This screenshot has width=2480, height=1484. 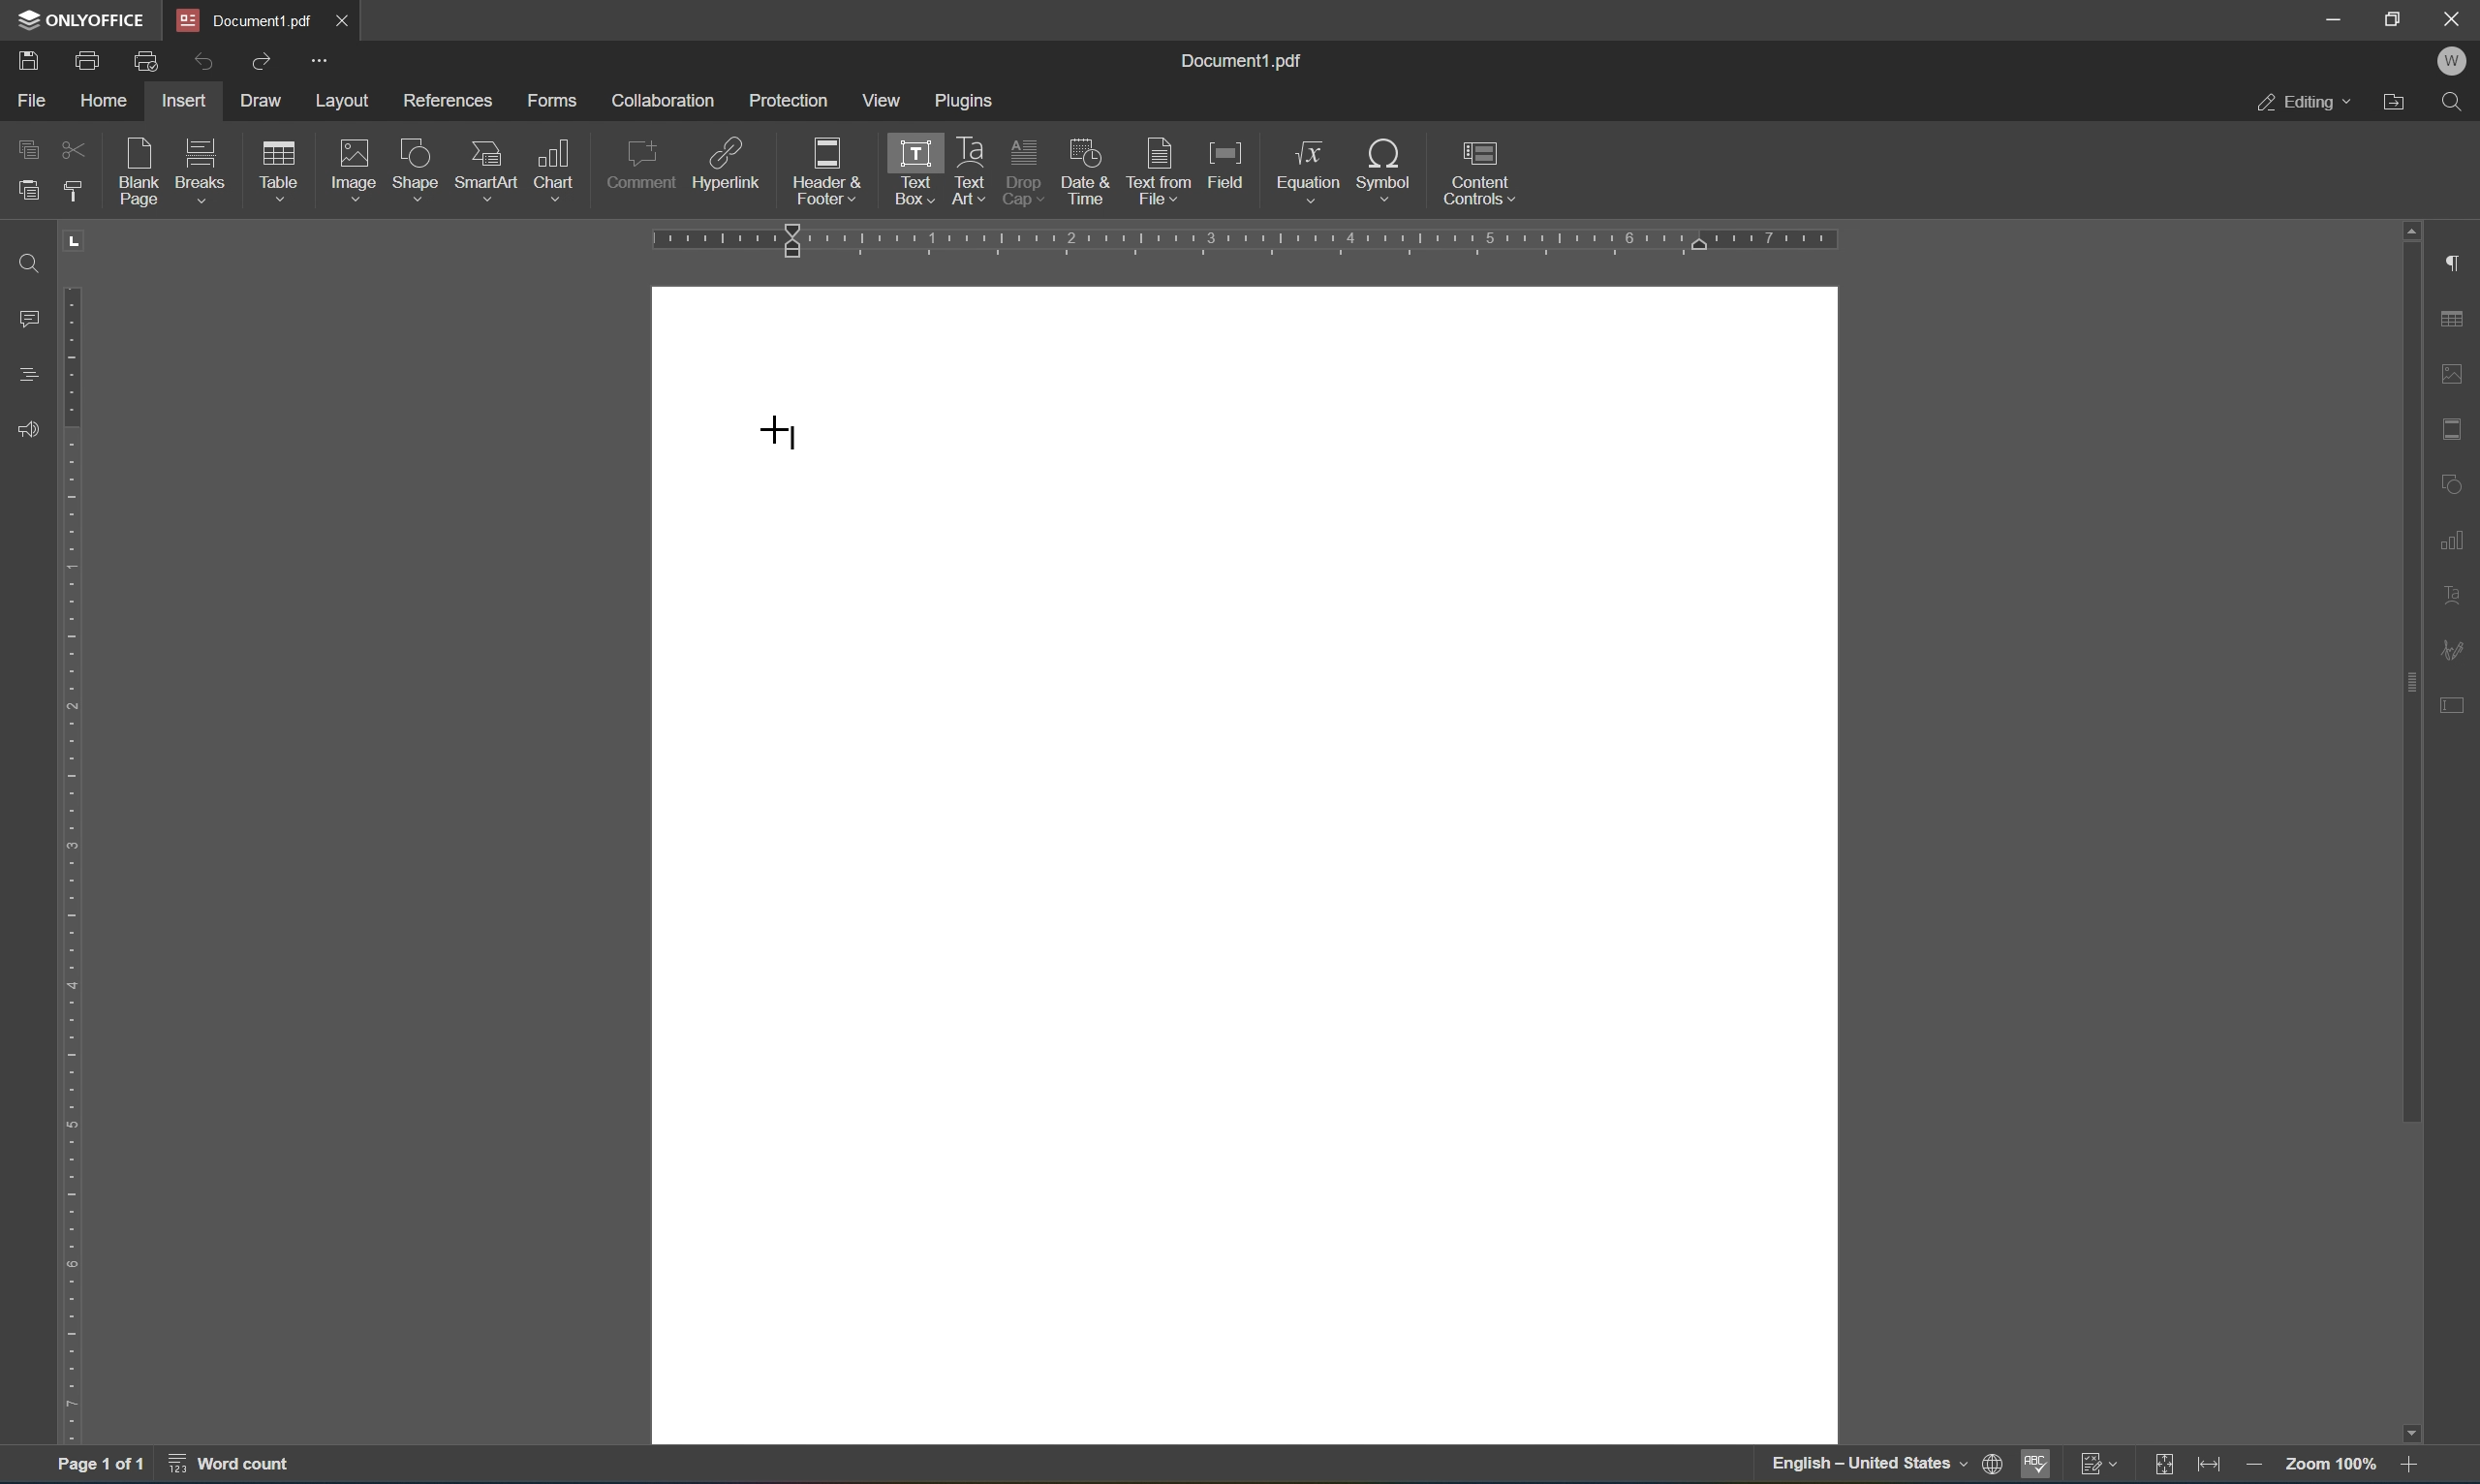 I want to click on Page 1 of 1, so click(x=101, y=1467).